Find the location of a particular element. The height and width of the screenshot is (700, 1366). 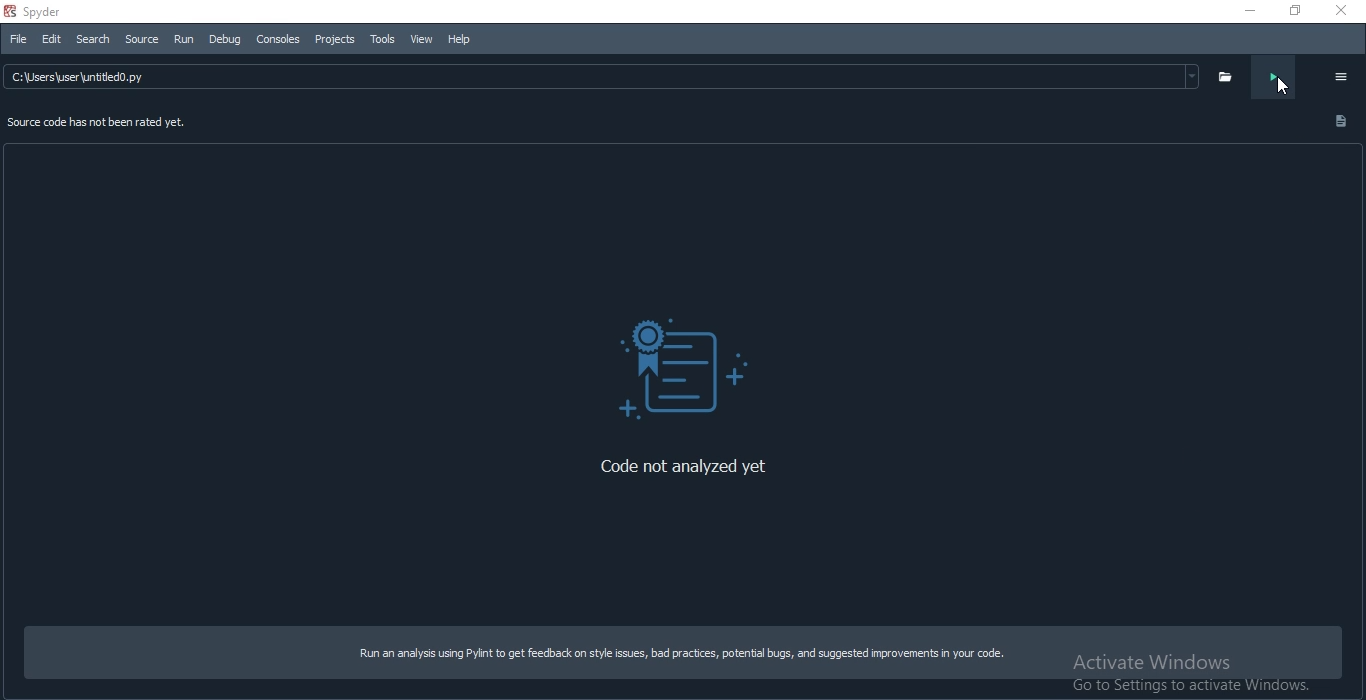

close is located at coordinates (1346, 10).